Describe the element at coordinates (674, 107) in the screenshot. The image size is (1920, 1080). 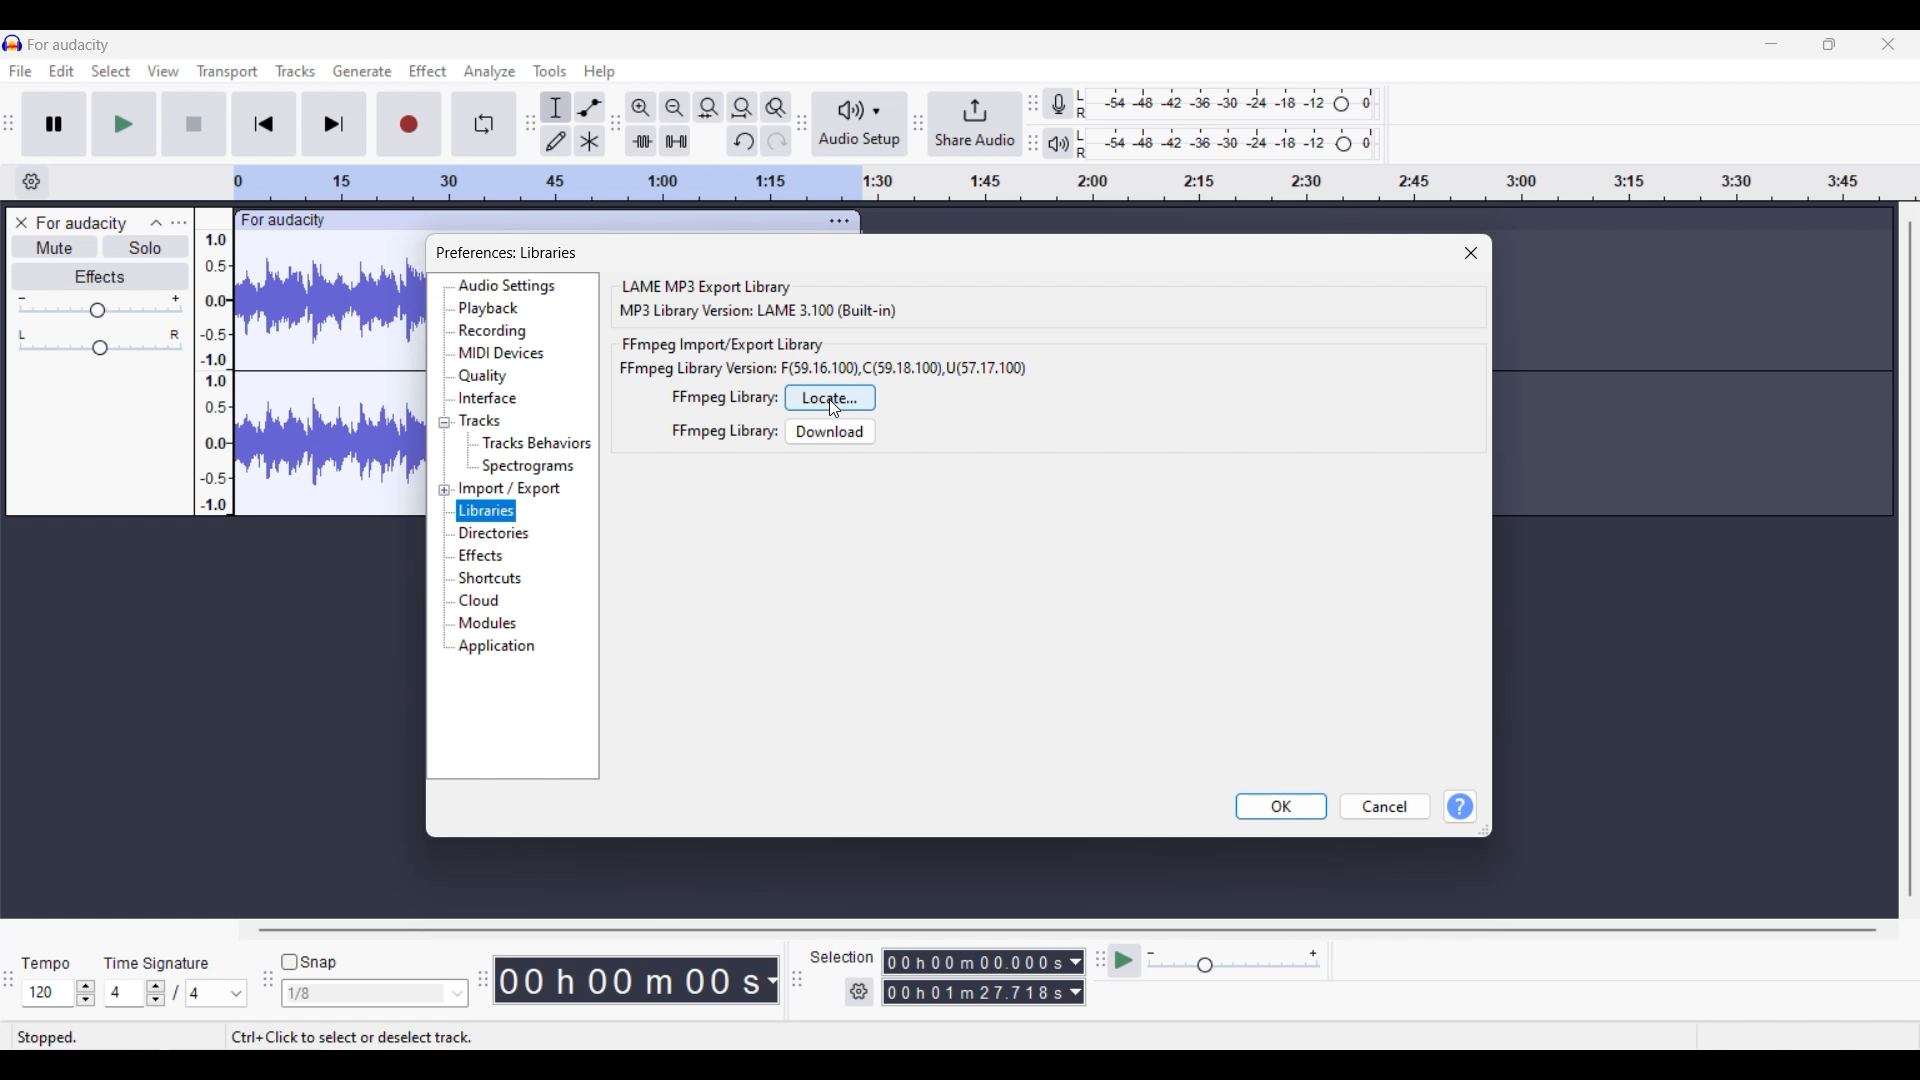
I see `Zoom out` at that location.